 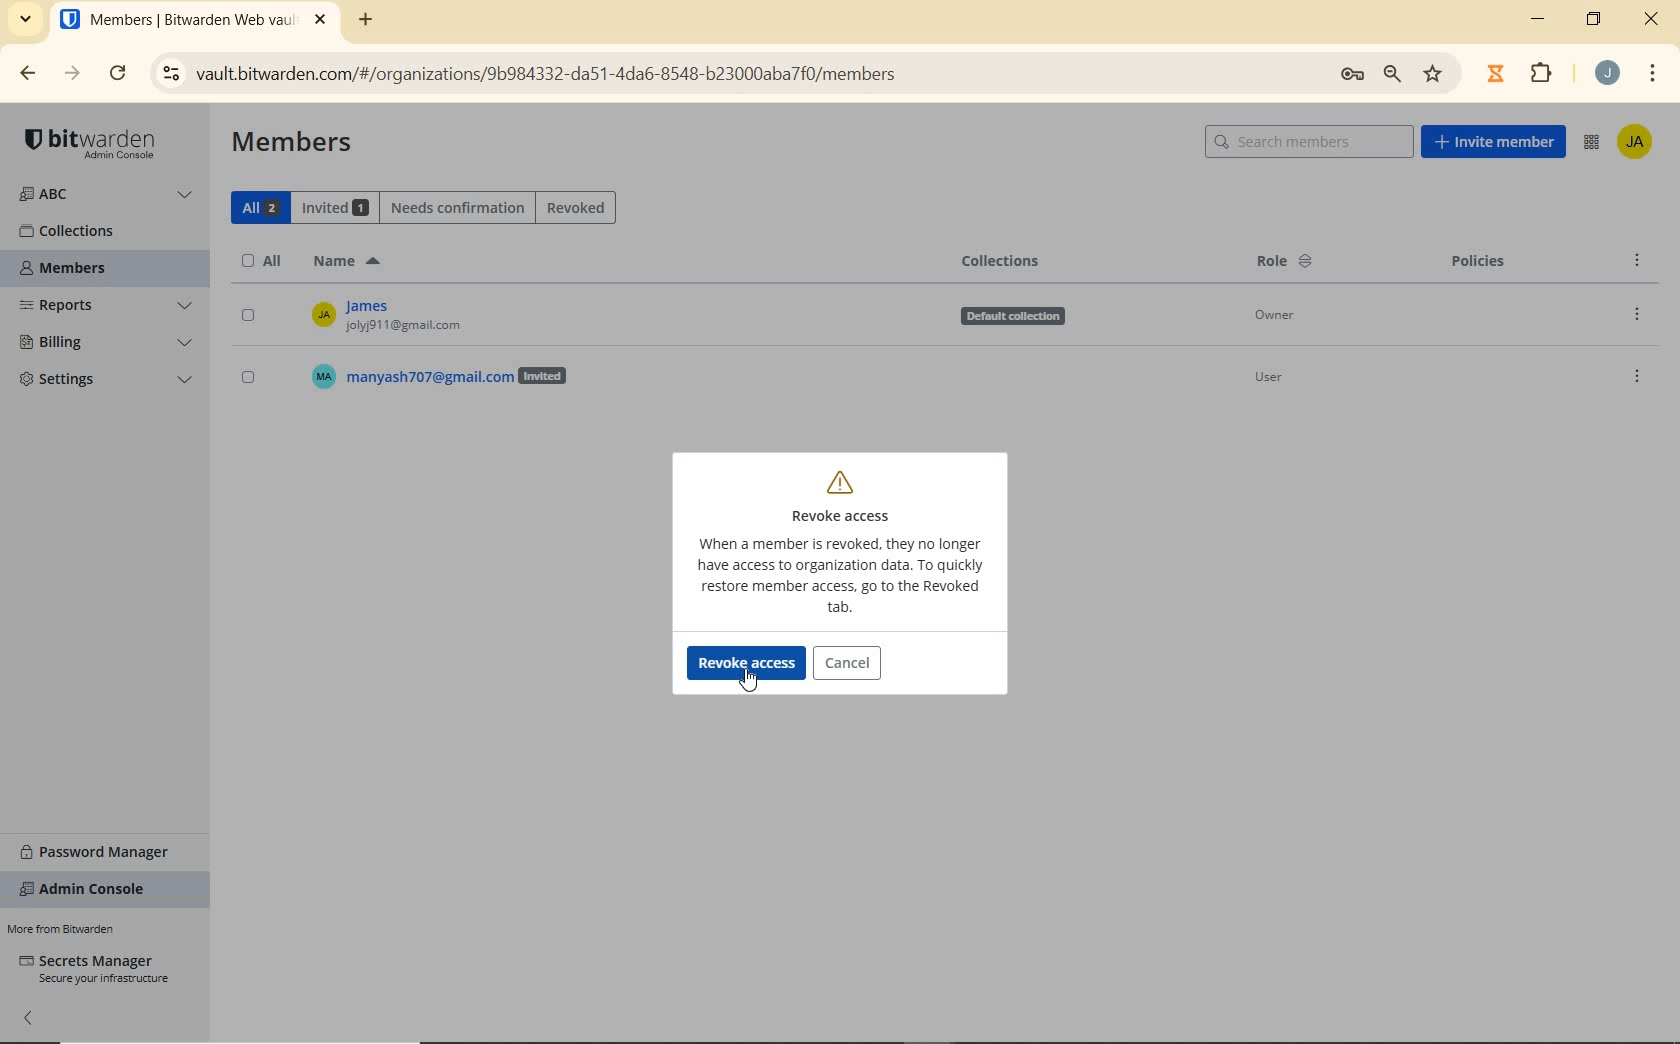 What do you see at coordinates (345, 262) in the screenshot?
I see `NAME` at bounding box center [345, 262].